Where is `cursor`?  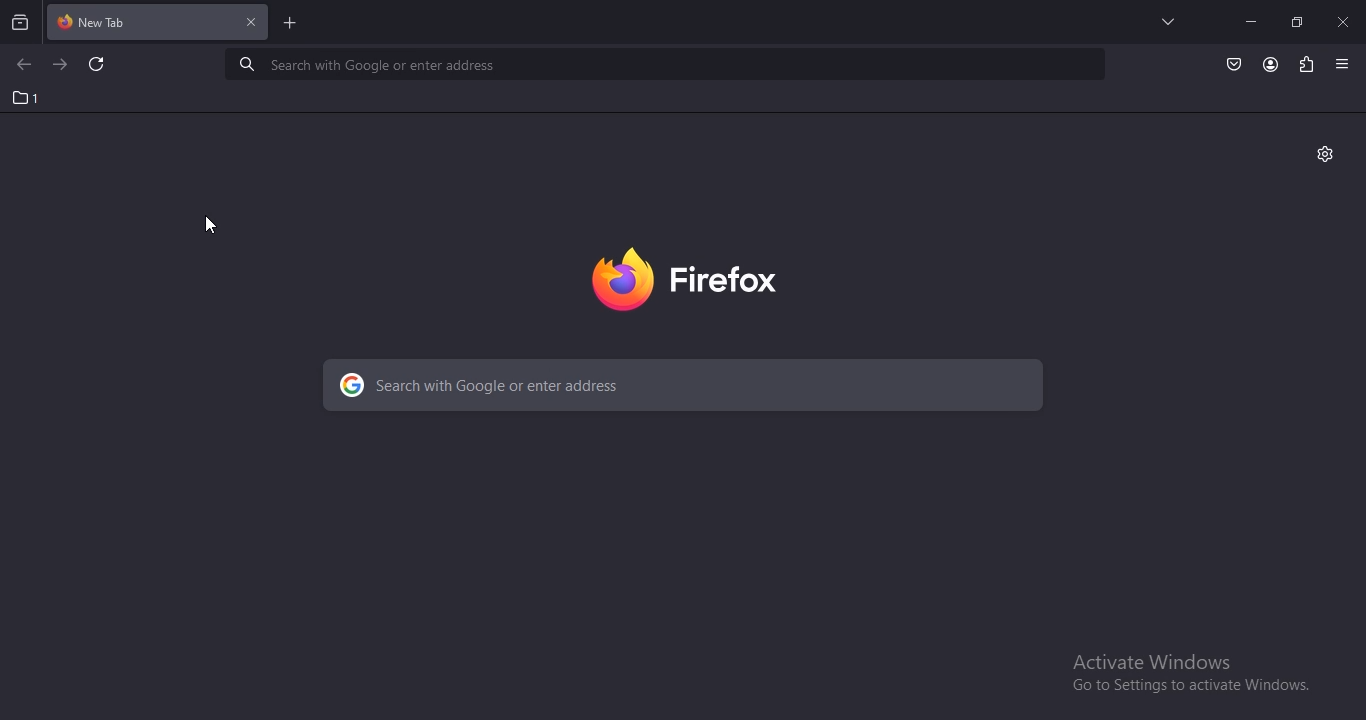
cursor is located at coordinates (211, 224).